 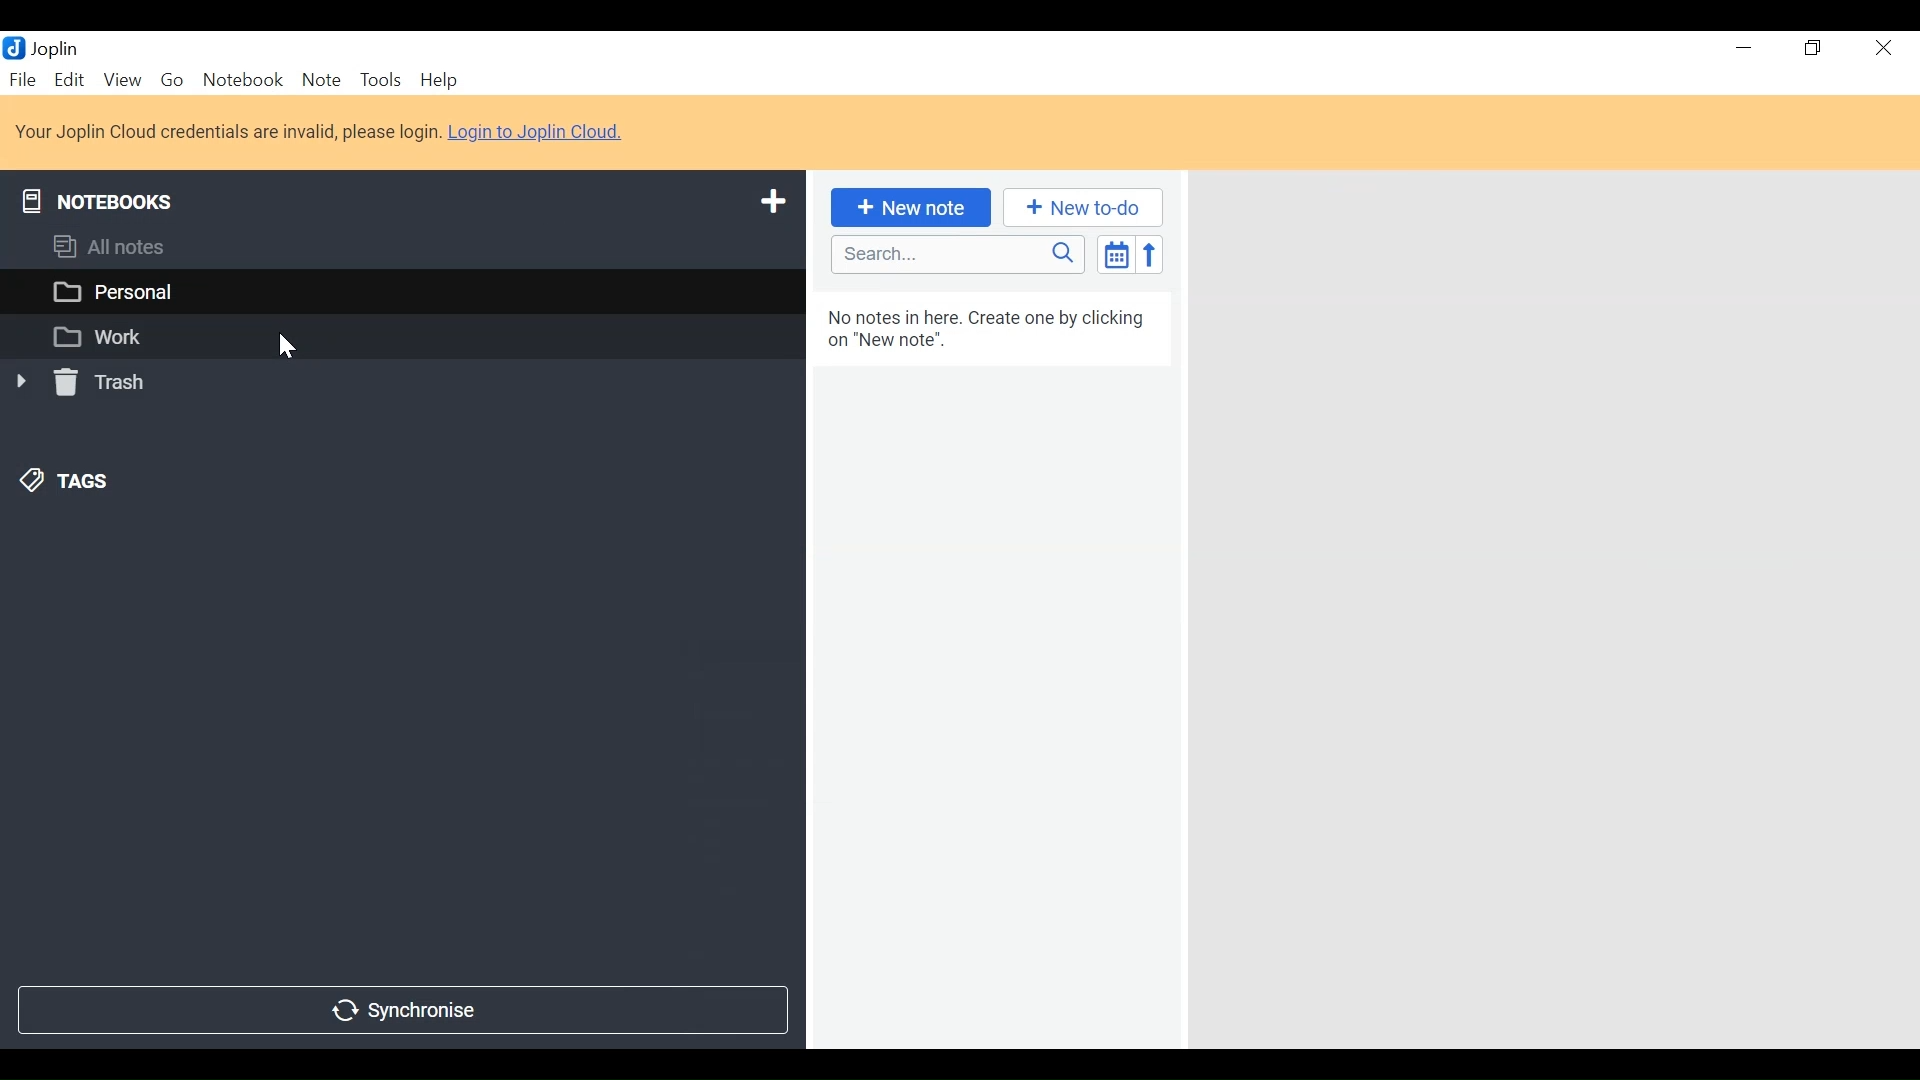 I want to click on Toggle sort order field, so click(x=1115, y=253).